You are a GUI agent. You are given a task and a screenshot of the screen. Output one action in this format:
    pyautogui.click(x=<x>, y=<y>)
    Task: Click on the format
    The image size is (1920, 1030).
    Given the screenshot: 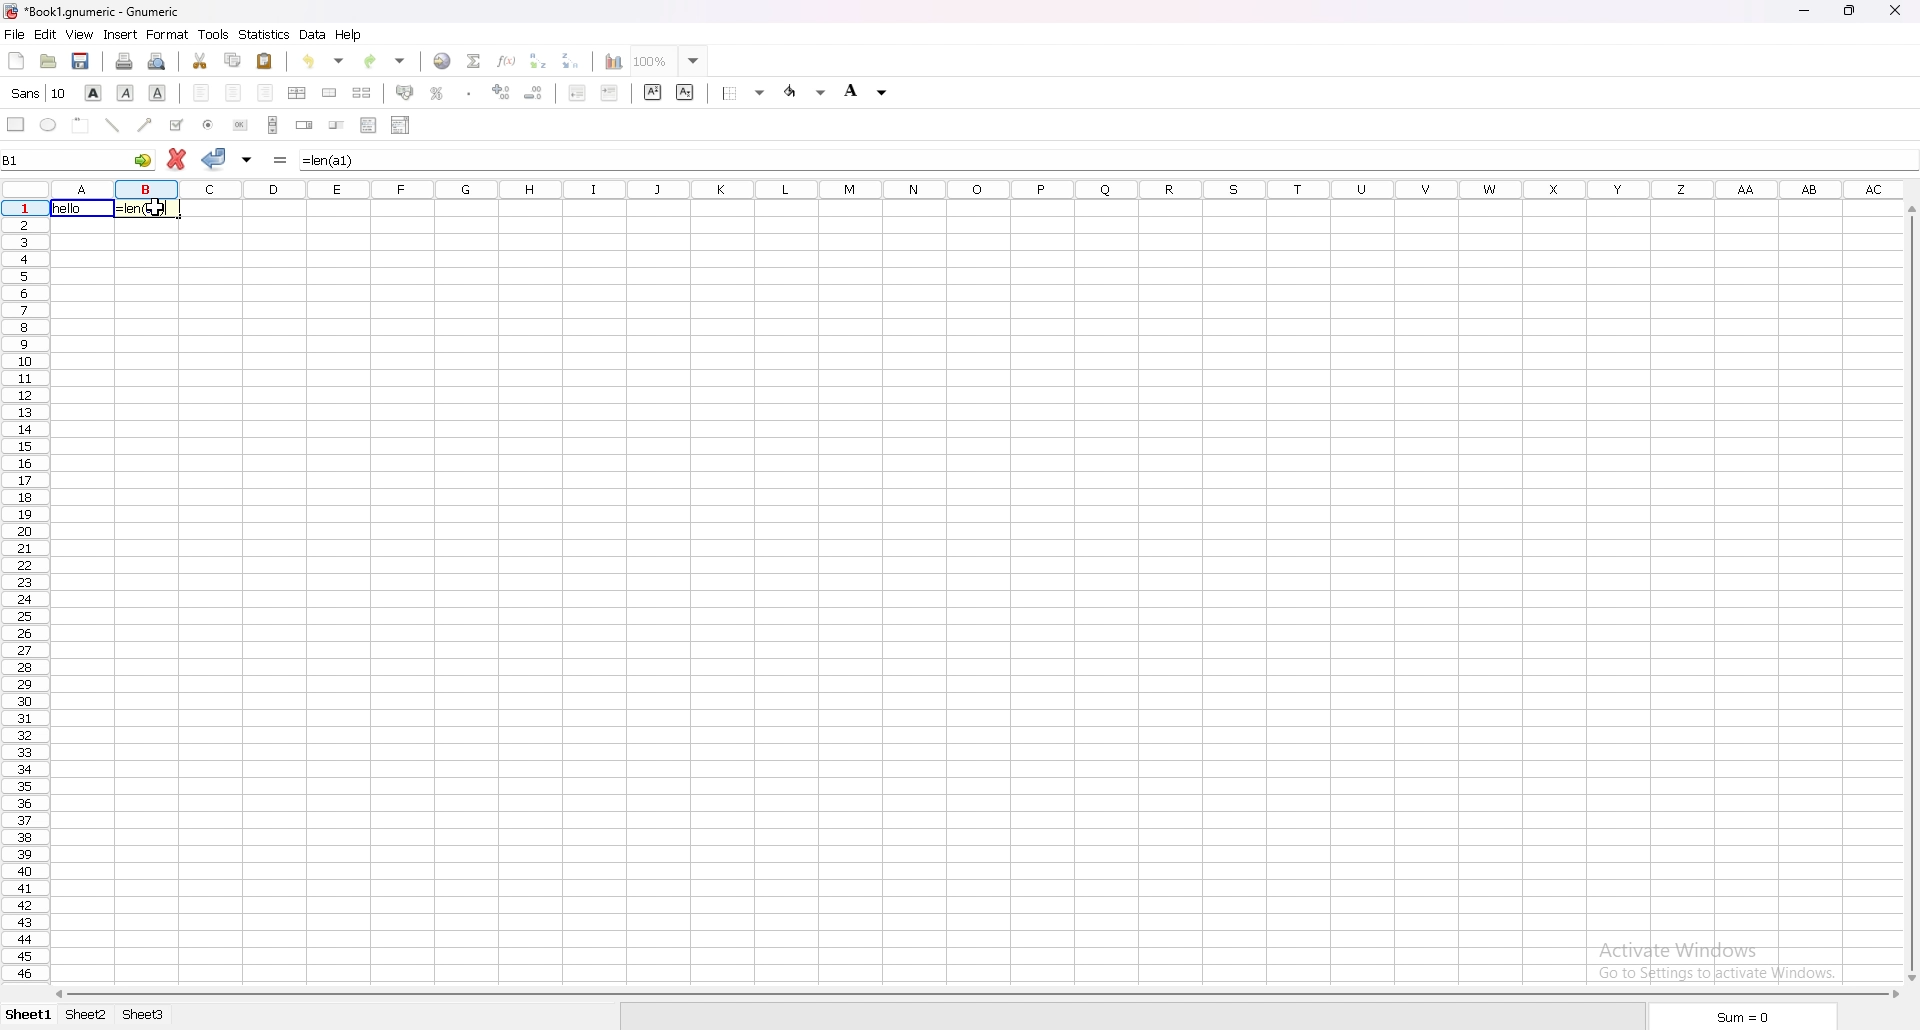 What is the action you would take?
    pyautogui.click(x=167, y=34)
    